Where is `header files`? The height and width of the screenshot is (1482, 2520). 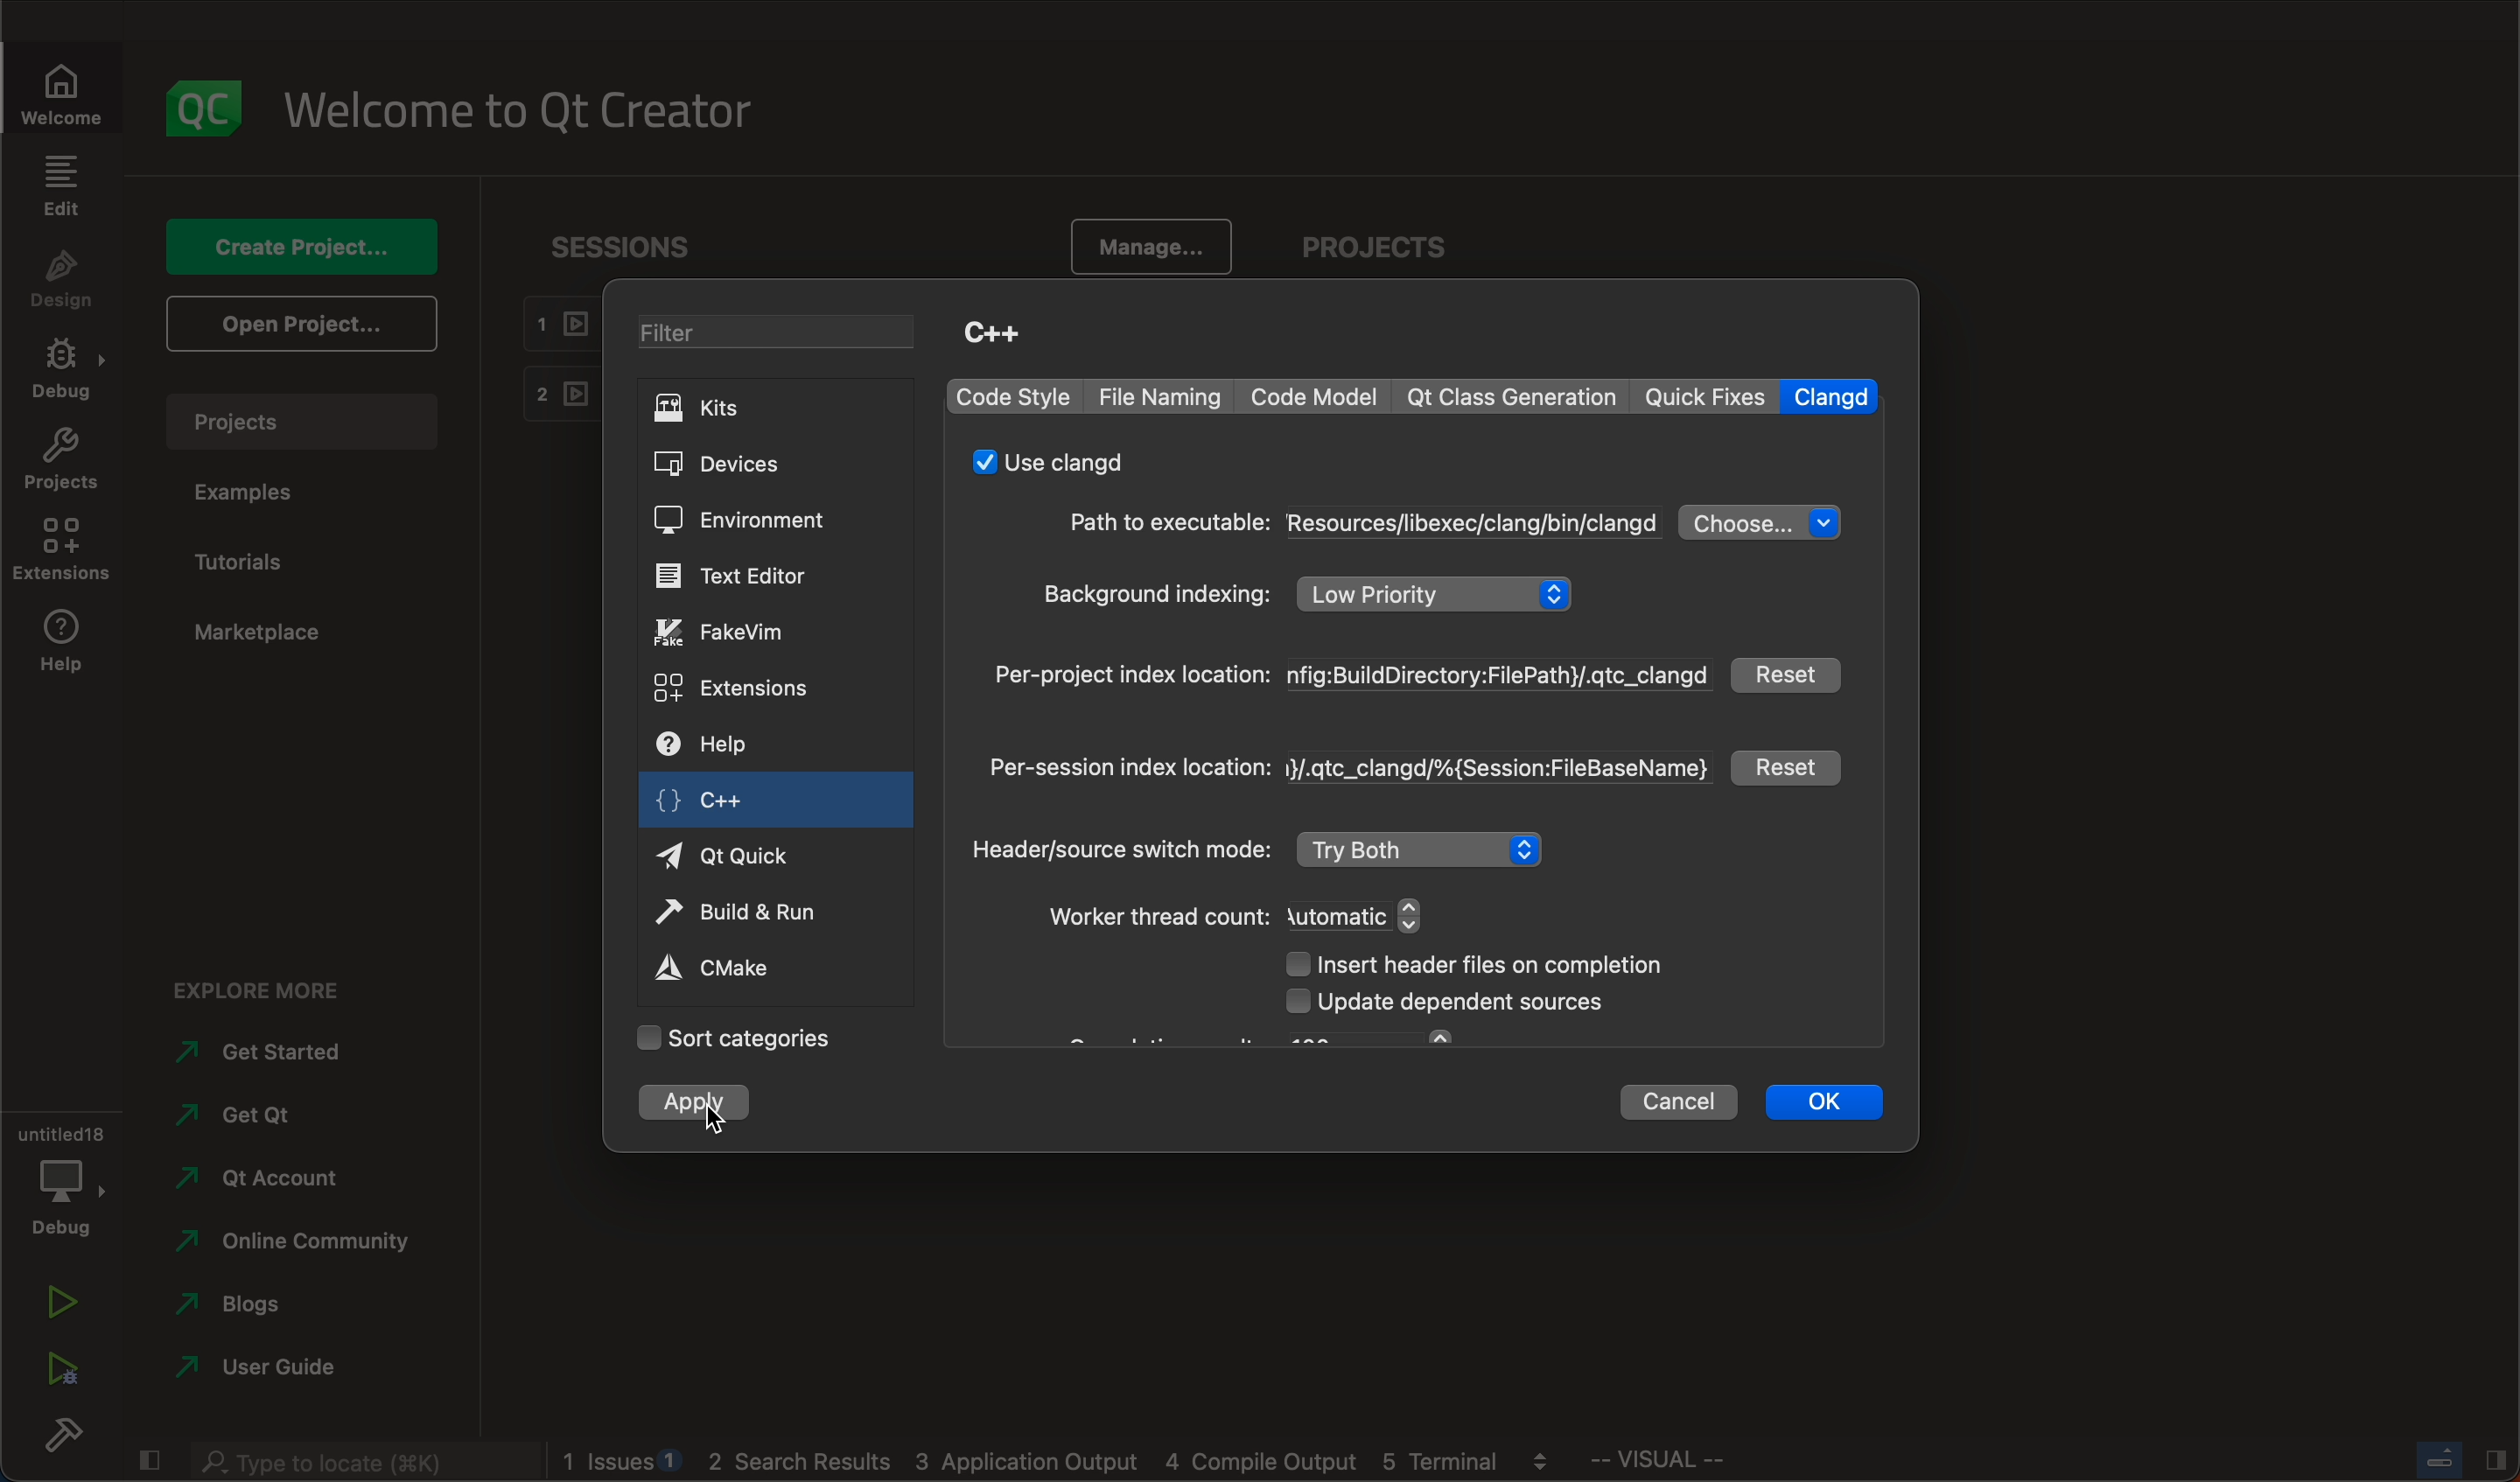 header files is located at coordinates (1510, 968).